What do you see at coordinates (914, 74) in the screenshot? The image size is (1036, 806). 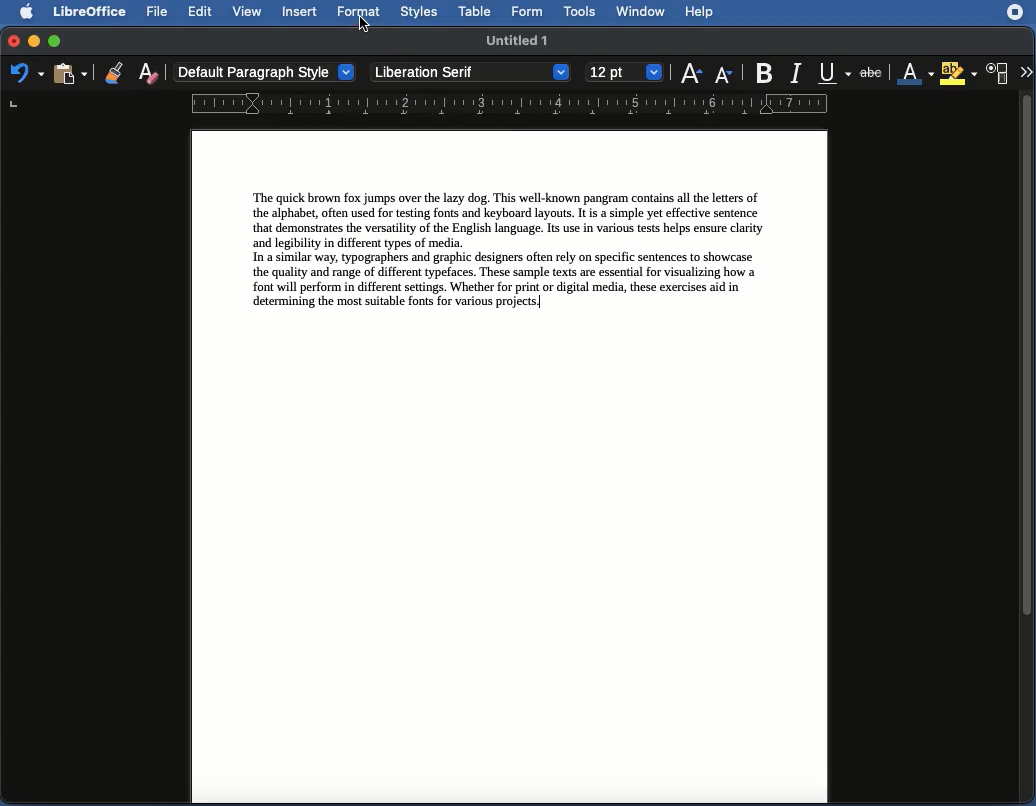 I see `Font color` at bounding box center [914, 74].